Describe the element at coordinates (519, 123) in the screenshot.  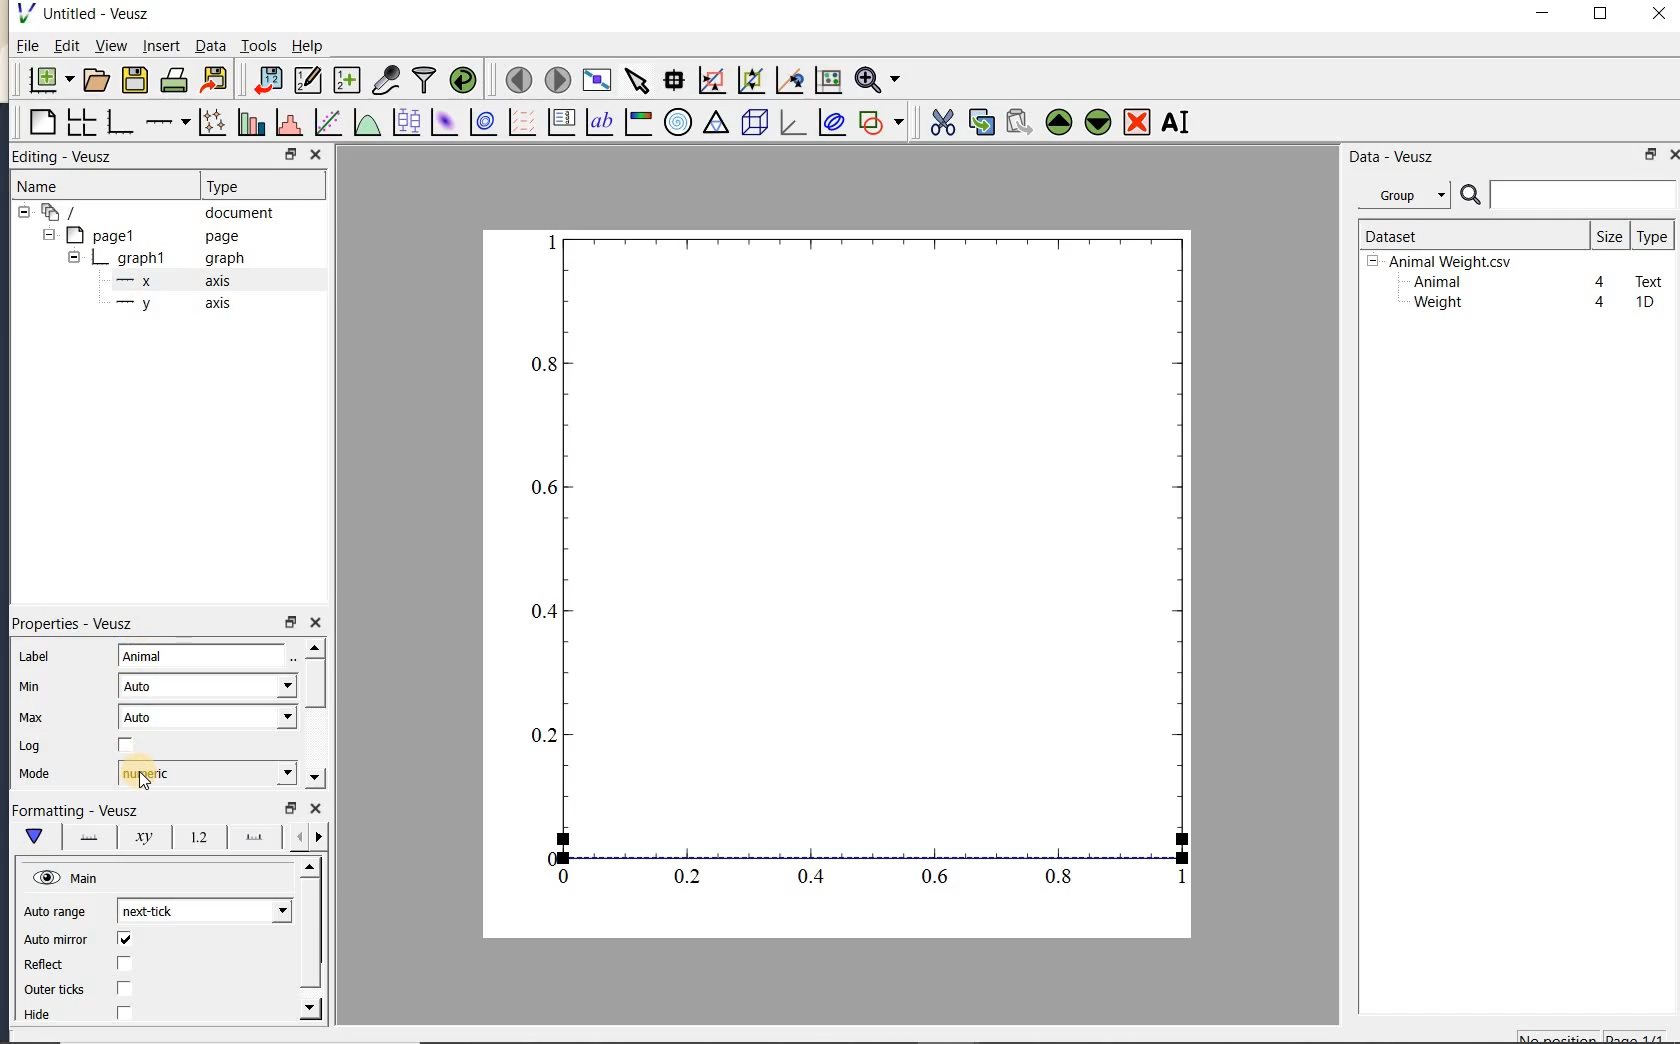
I see `plot a vector field` at that location.